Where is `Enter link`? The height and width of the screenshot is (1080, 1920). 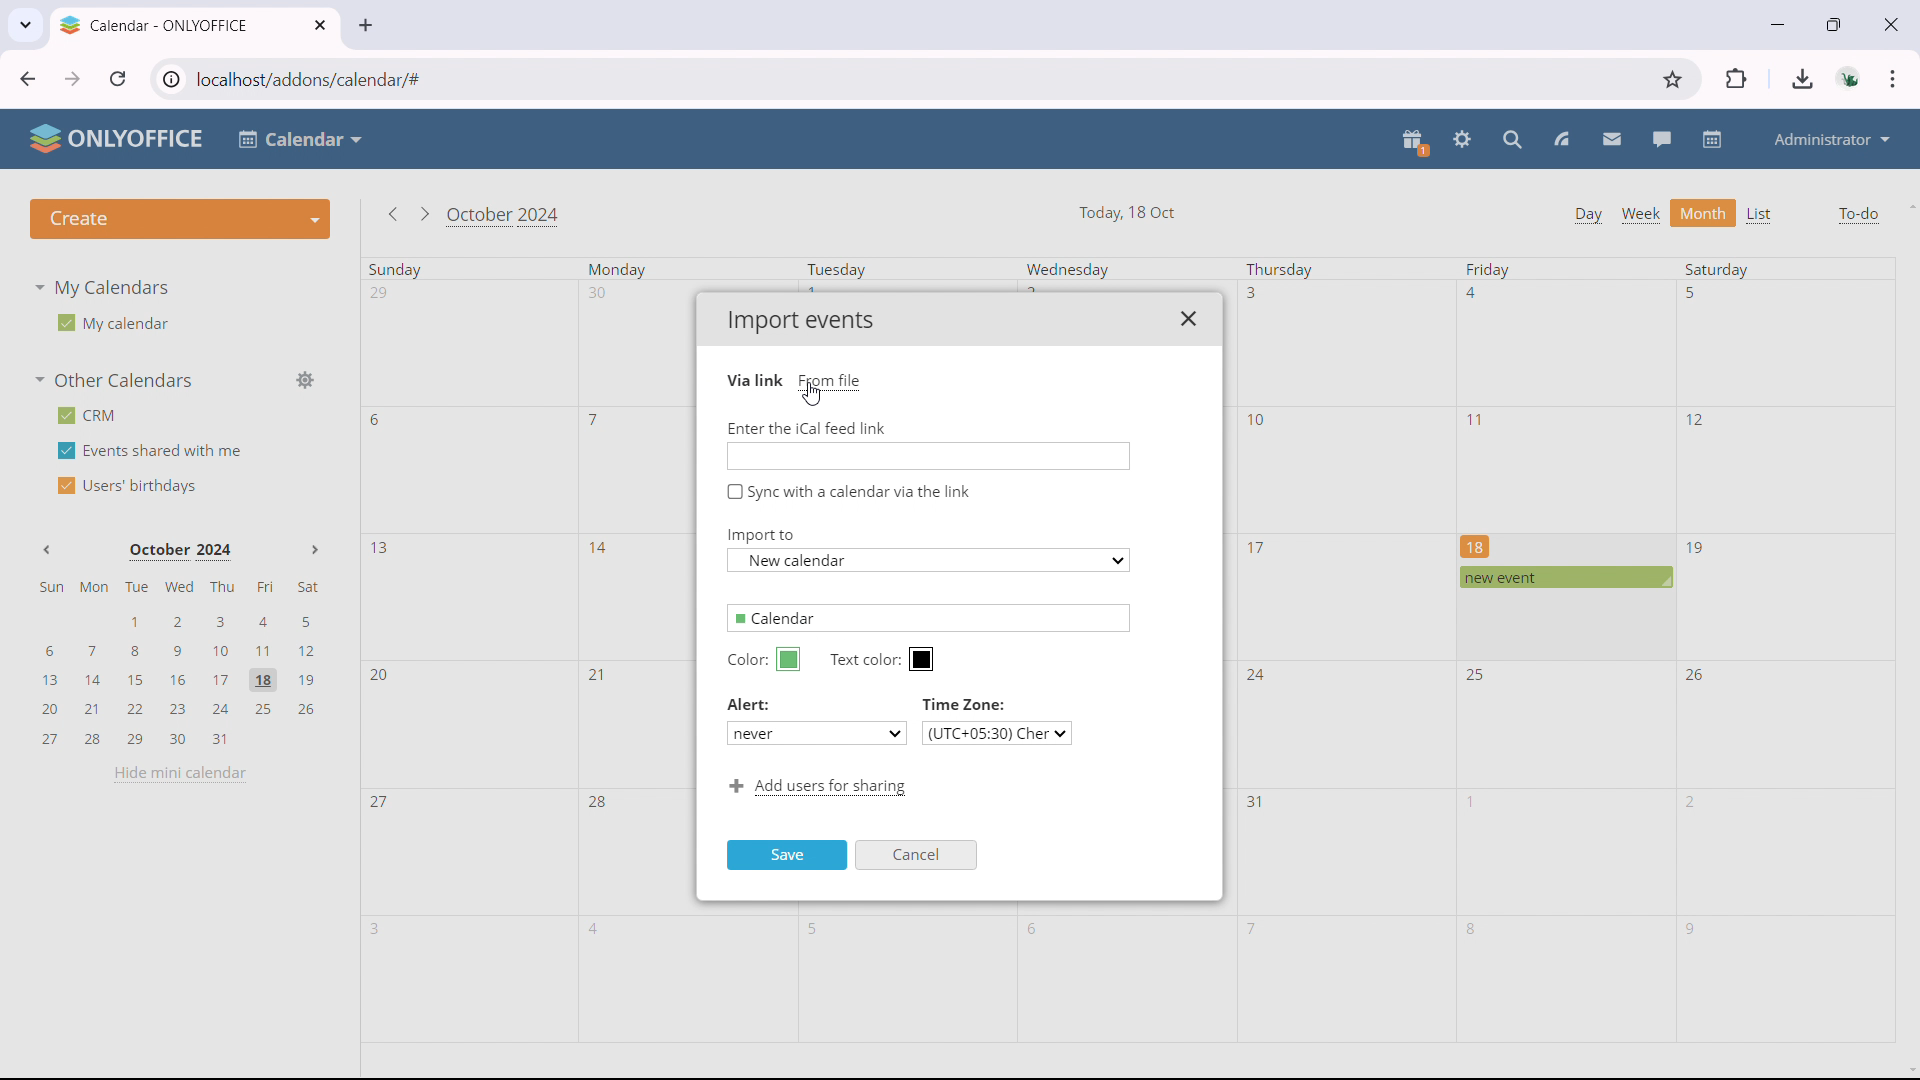 Enter link is located at coordinates (929, 455).